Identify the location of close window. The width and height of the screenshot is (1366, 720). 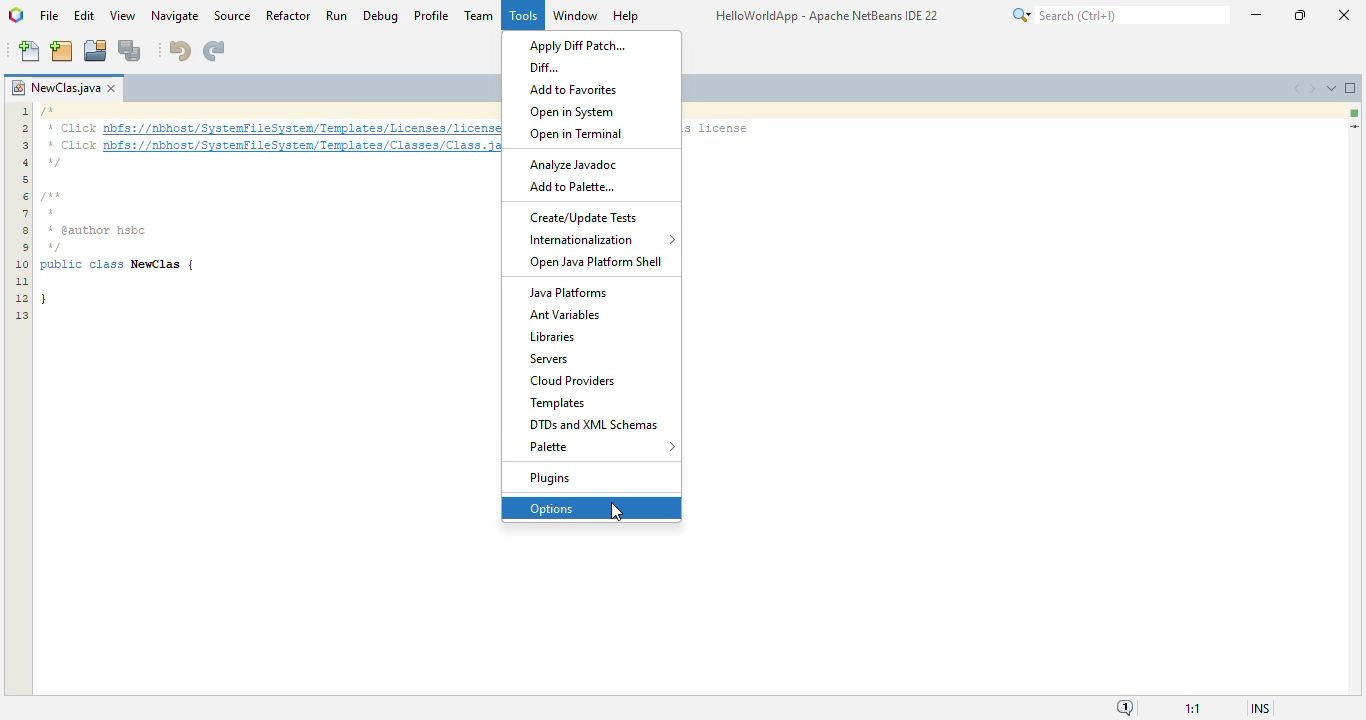
(111, 88).